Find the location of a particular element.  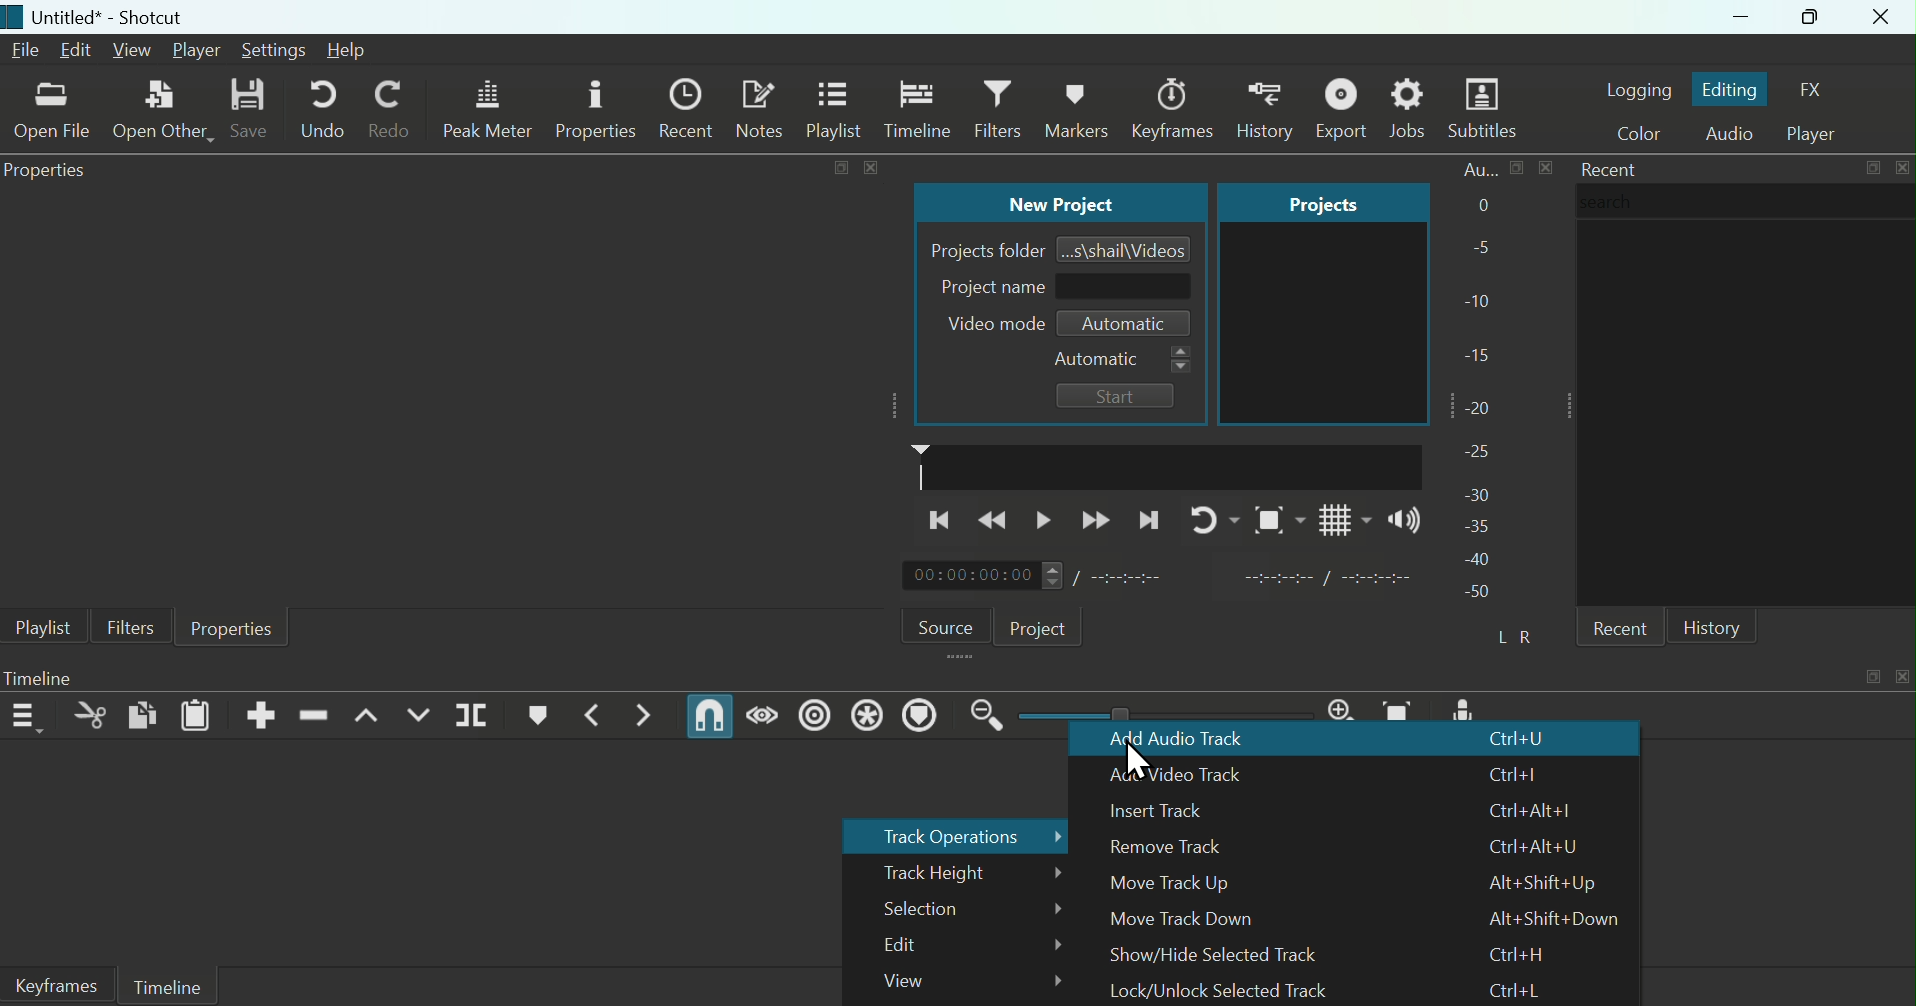

Zoom Timeline out is located at coordinates (987, 721).